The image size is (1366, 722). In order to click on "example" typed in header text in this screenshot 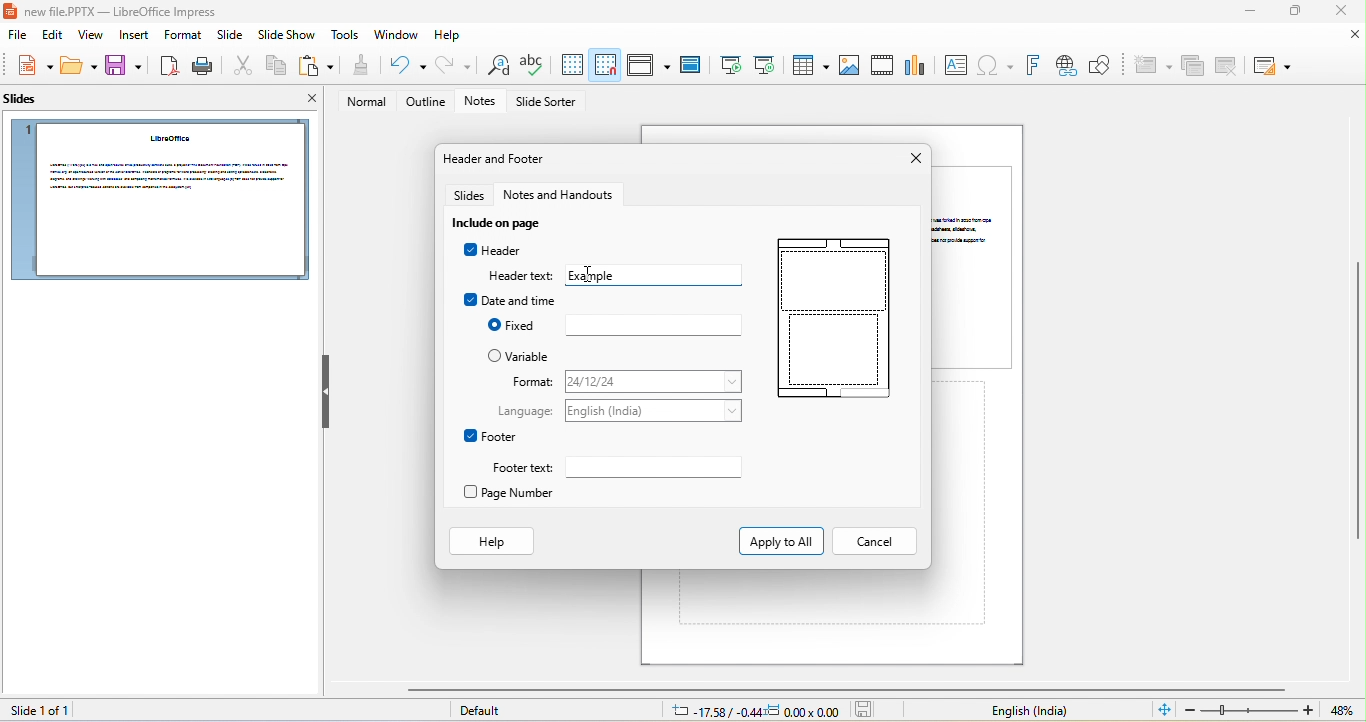, I will do `click(660, 275)`.